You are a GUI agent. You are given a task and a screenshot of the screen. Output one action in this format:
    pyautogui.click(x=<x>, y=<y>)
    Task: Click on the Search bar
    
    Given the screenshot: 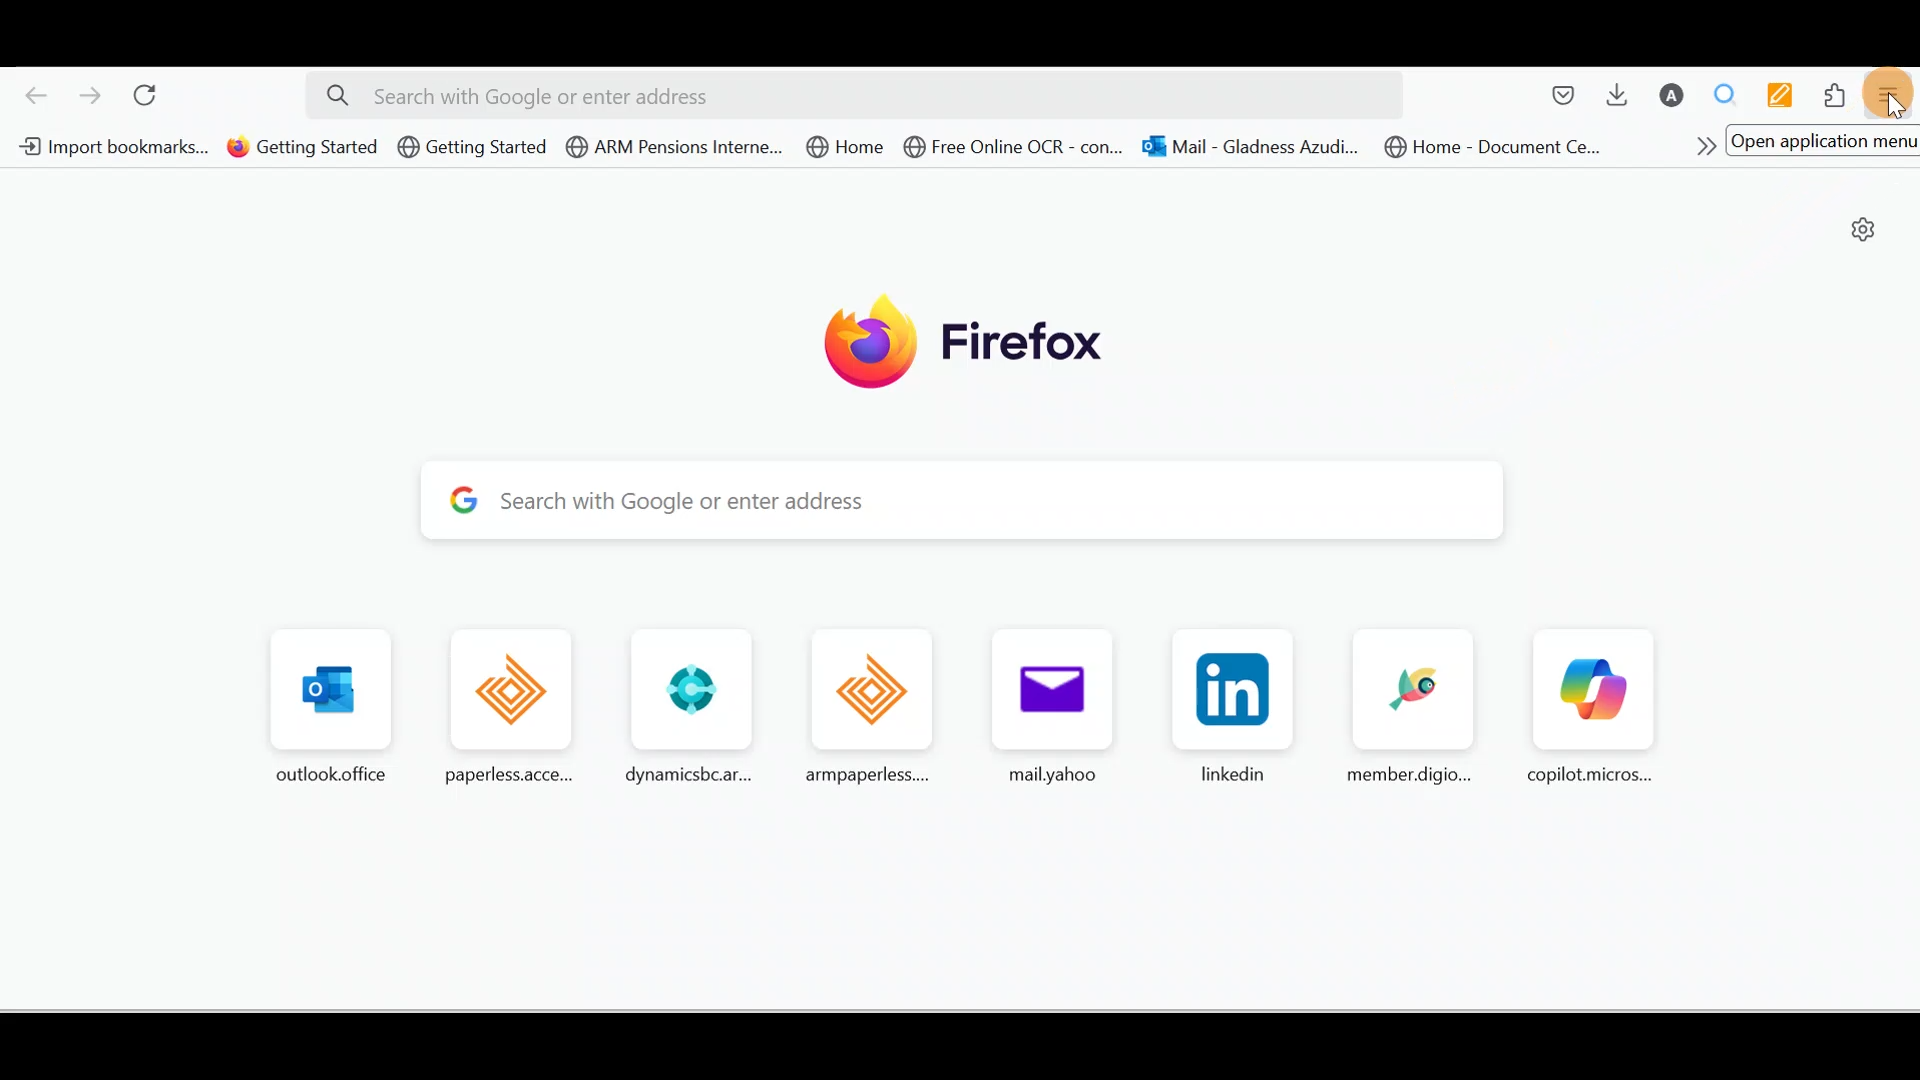 What is the action you would take?
    pyautogui.click(x=854, y=96)
    